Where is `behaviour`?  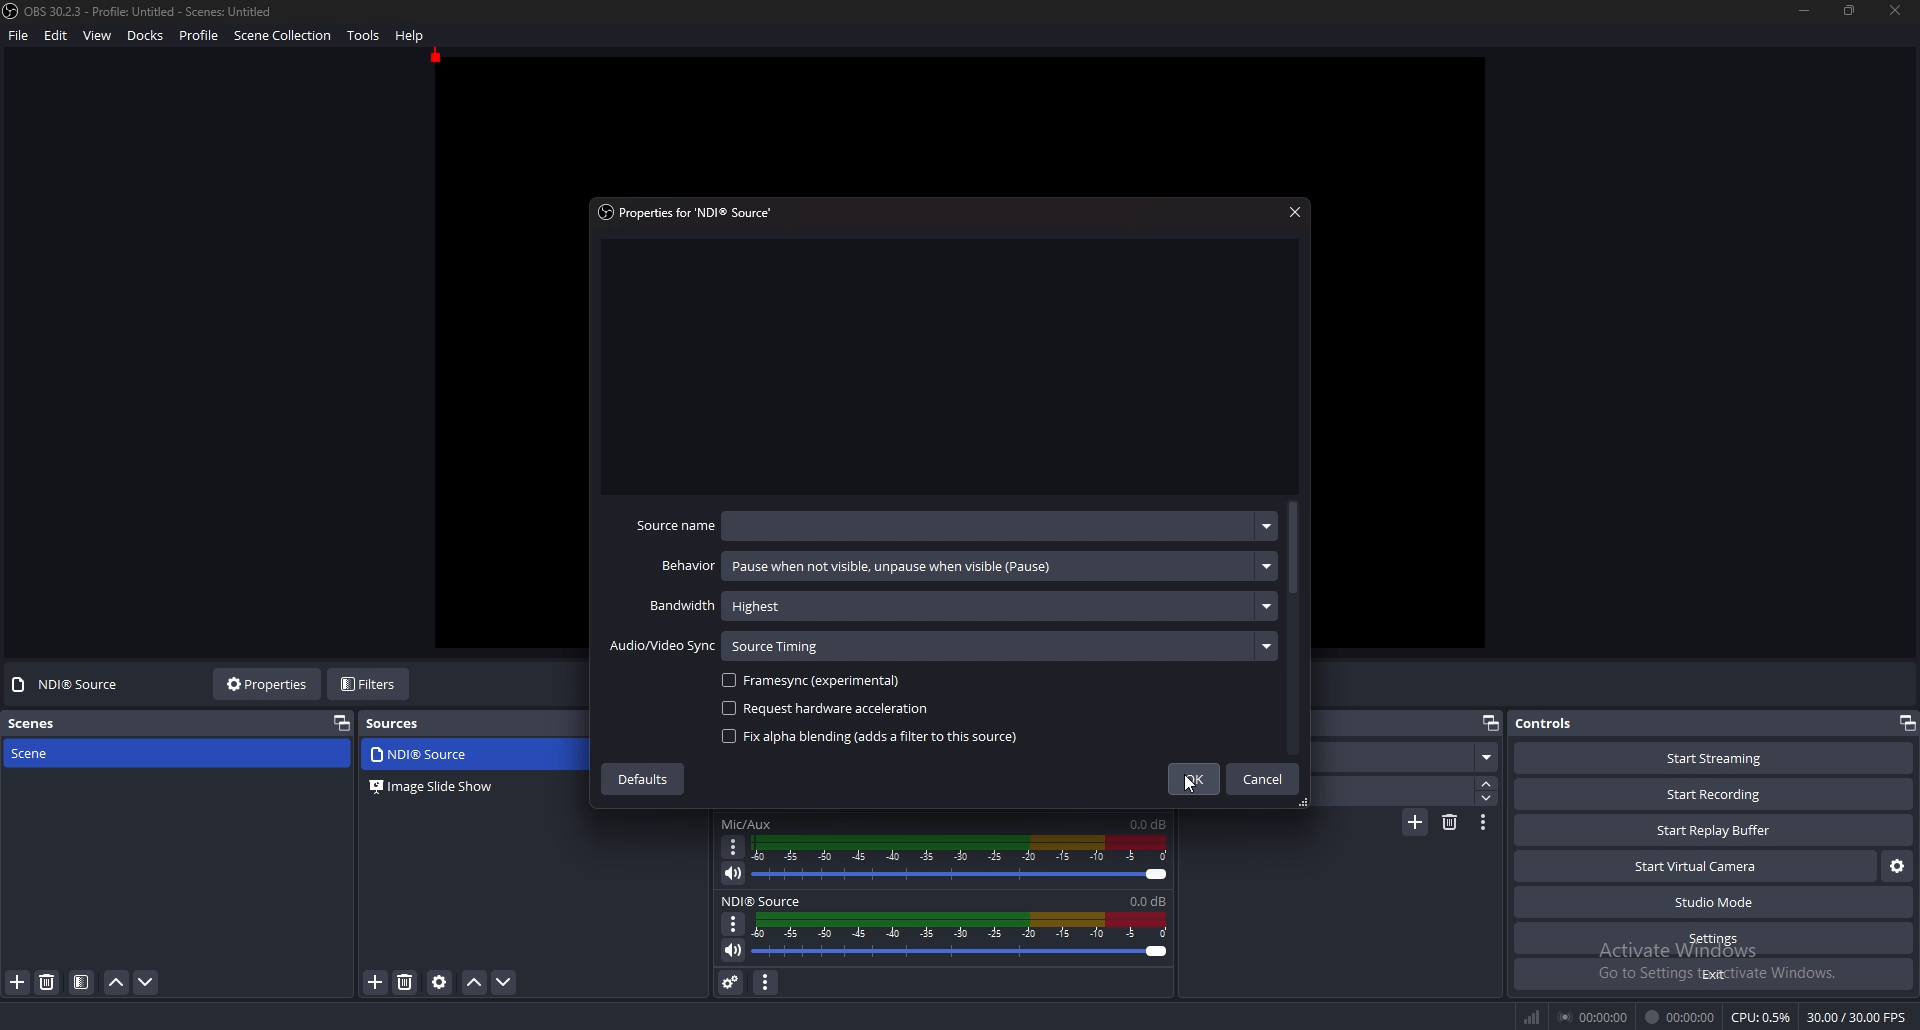
behaviour is located at coordinates (966, 565).